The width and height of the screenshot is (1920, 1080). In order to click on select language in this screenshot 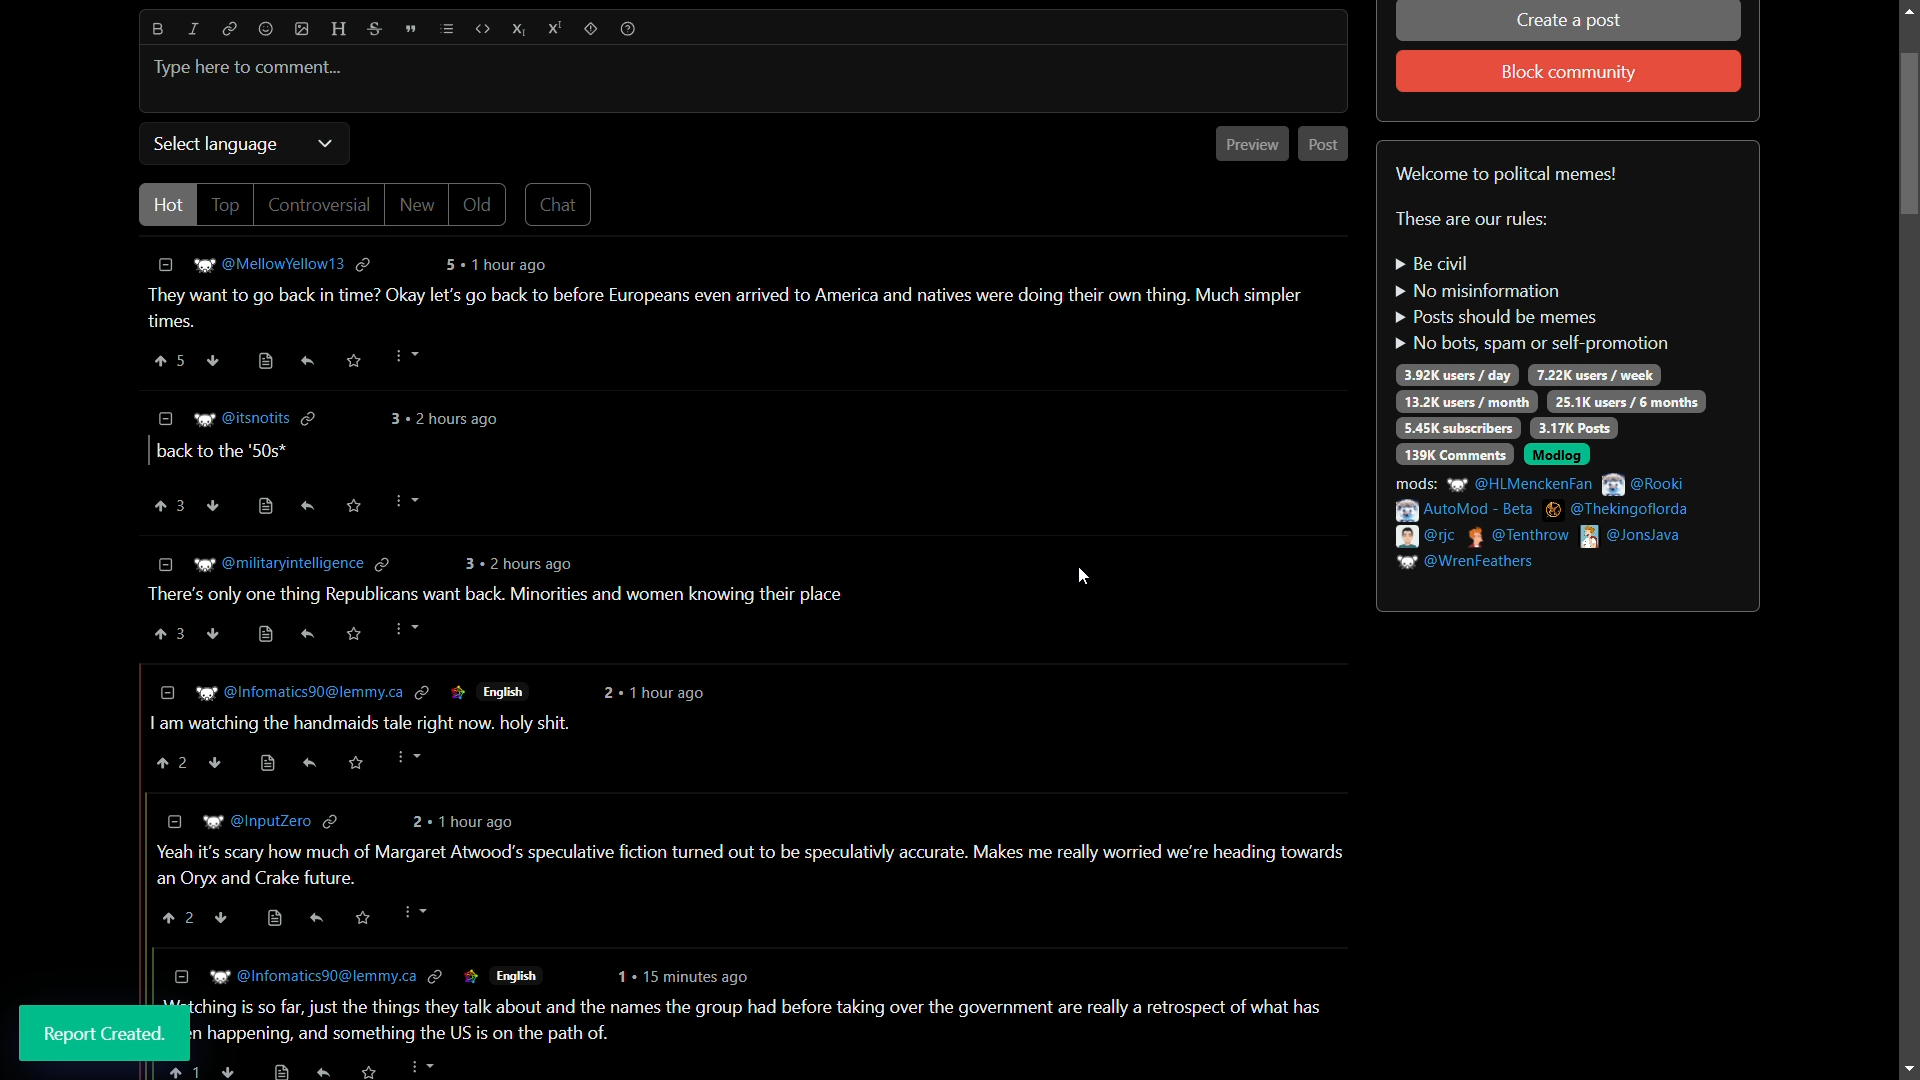, I will do `click(213, 145)`.